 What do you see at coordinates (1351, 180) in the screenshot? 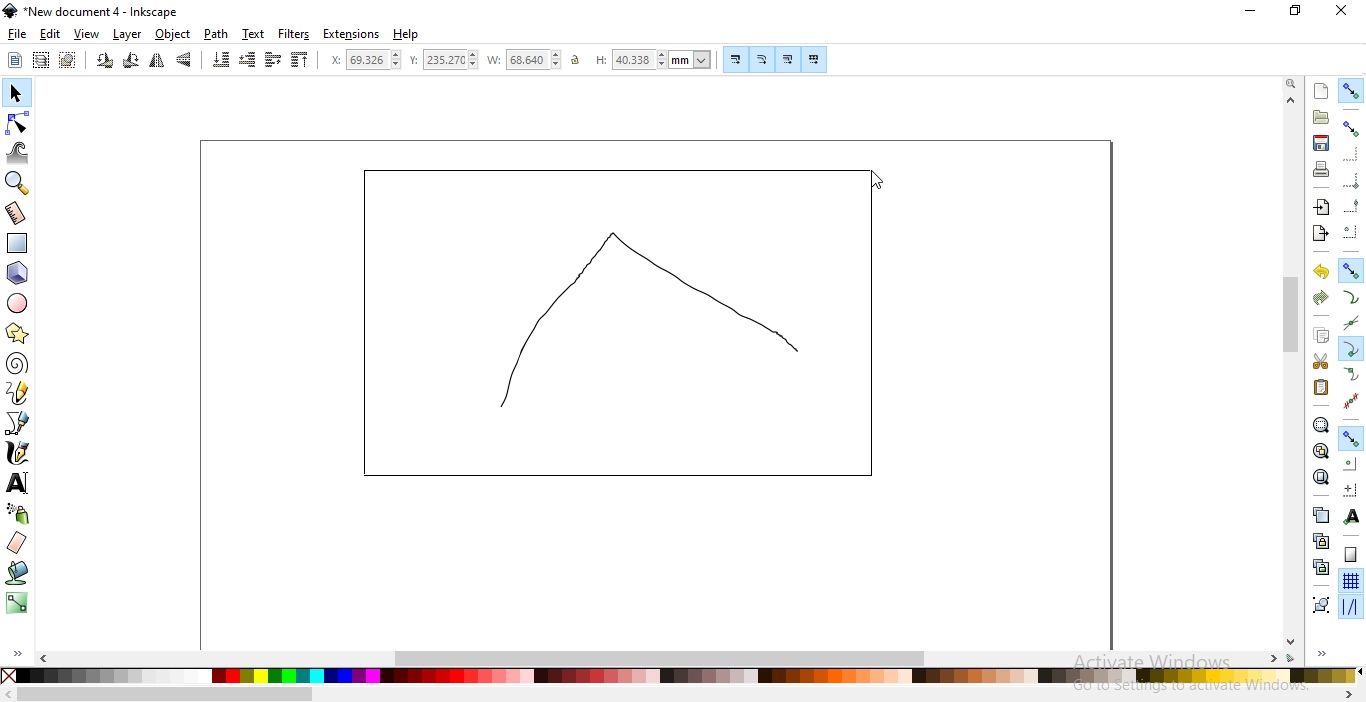
I see `` at bounding box center [1351, 180].